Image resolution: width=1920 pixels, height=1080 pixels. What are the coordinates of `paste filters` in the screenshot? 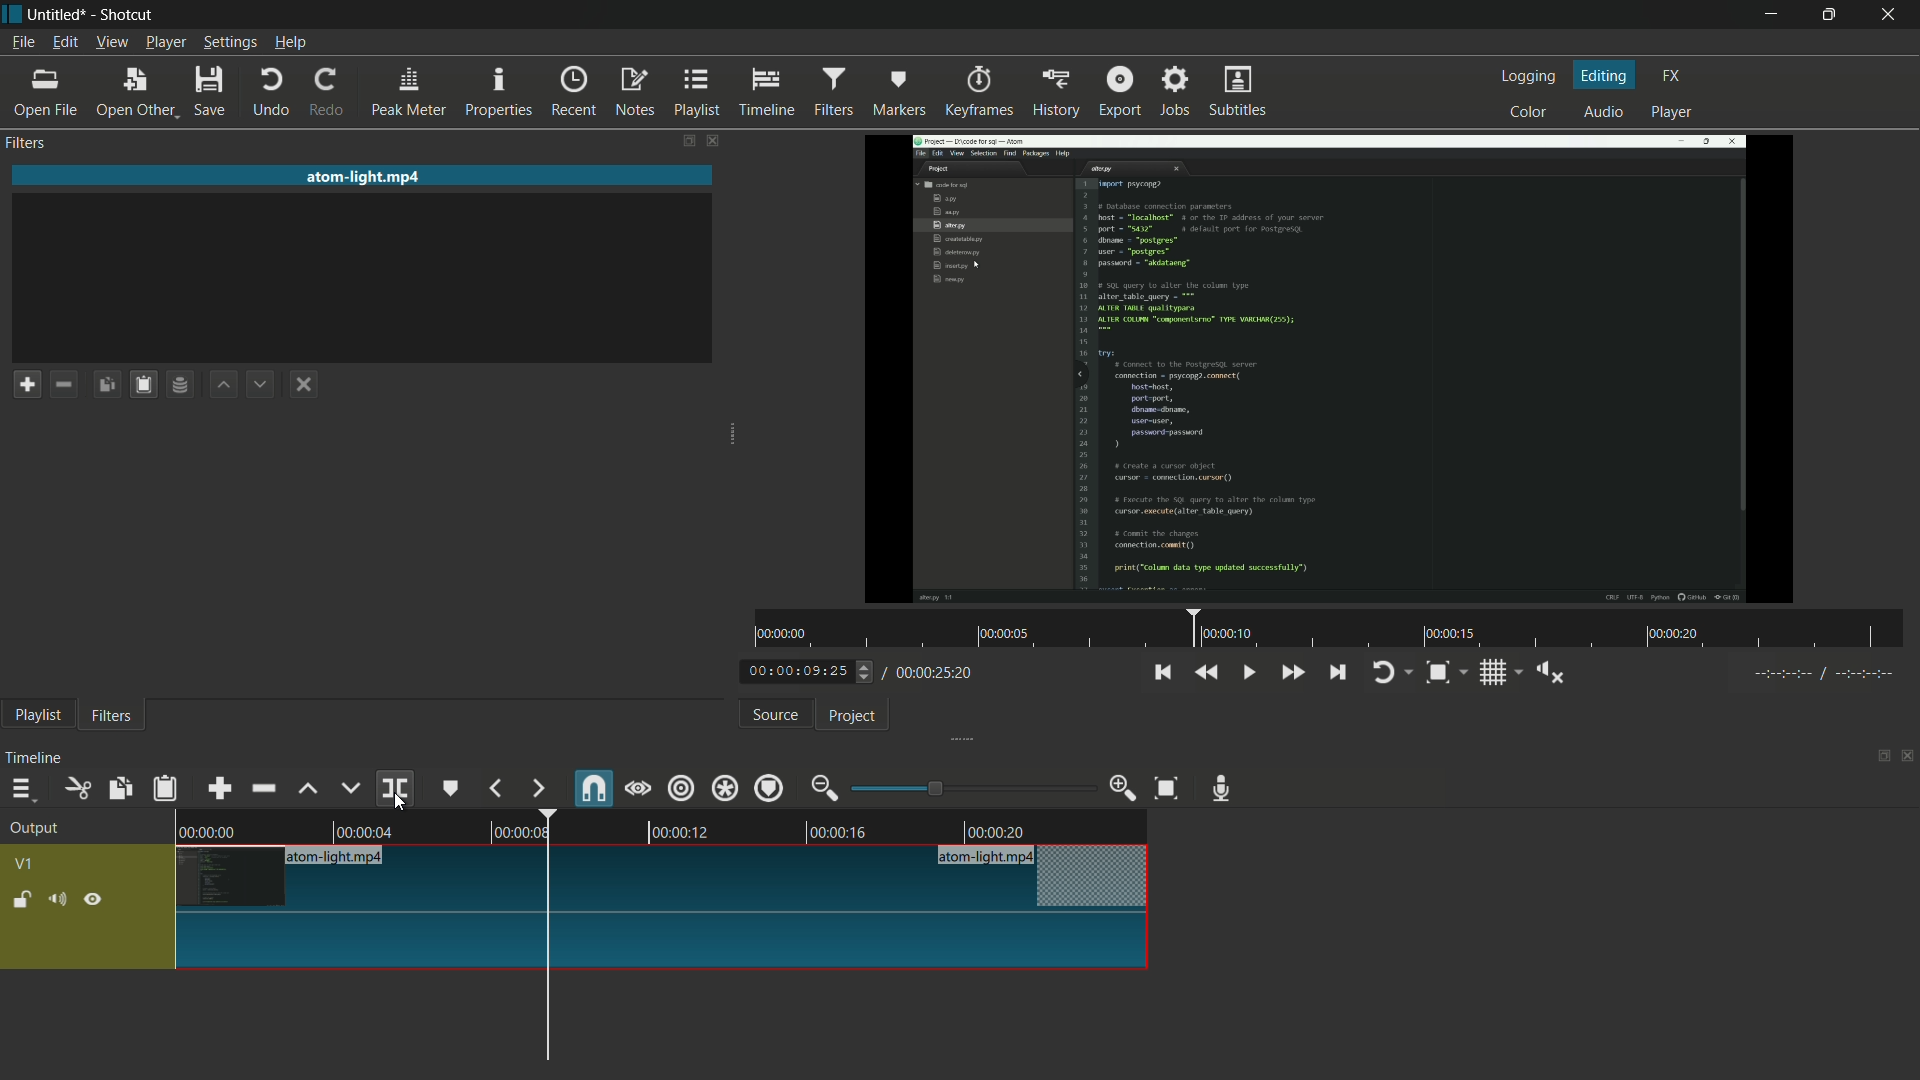 It's located at (147, 384).